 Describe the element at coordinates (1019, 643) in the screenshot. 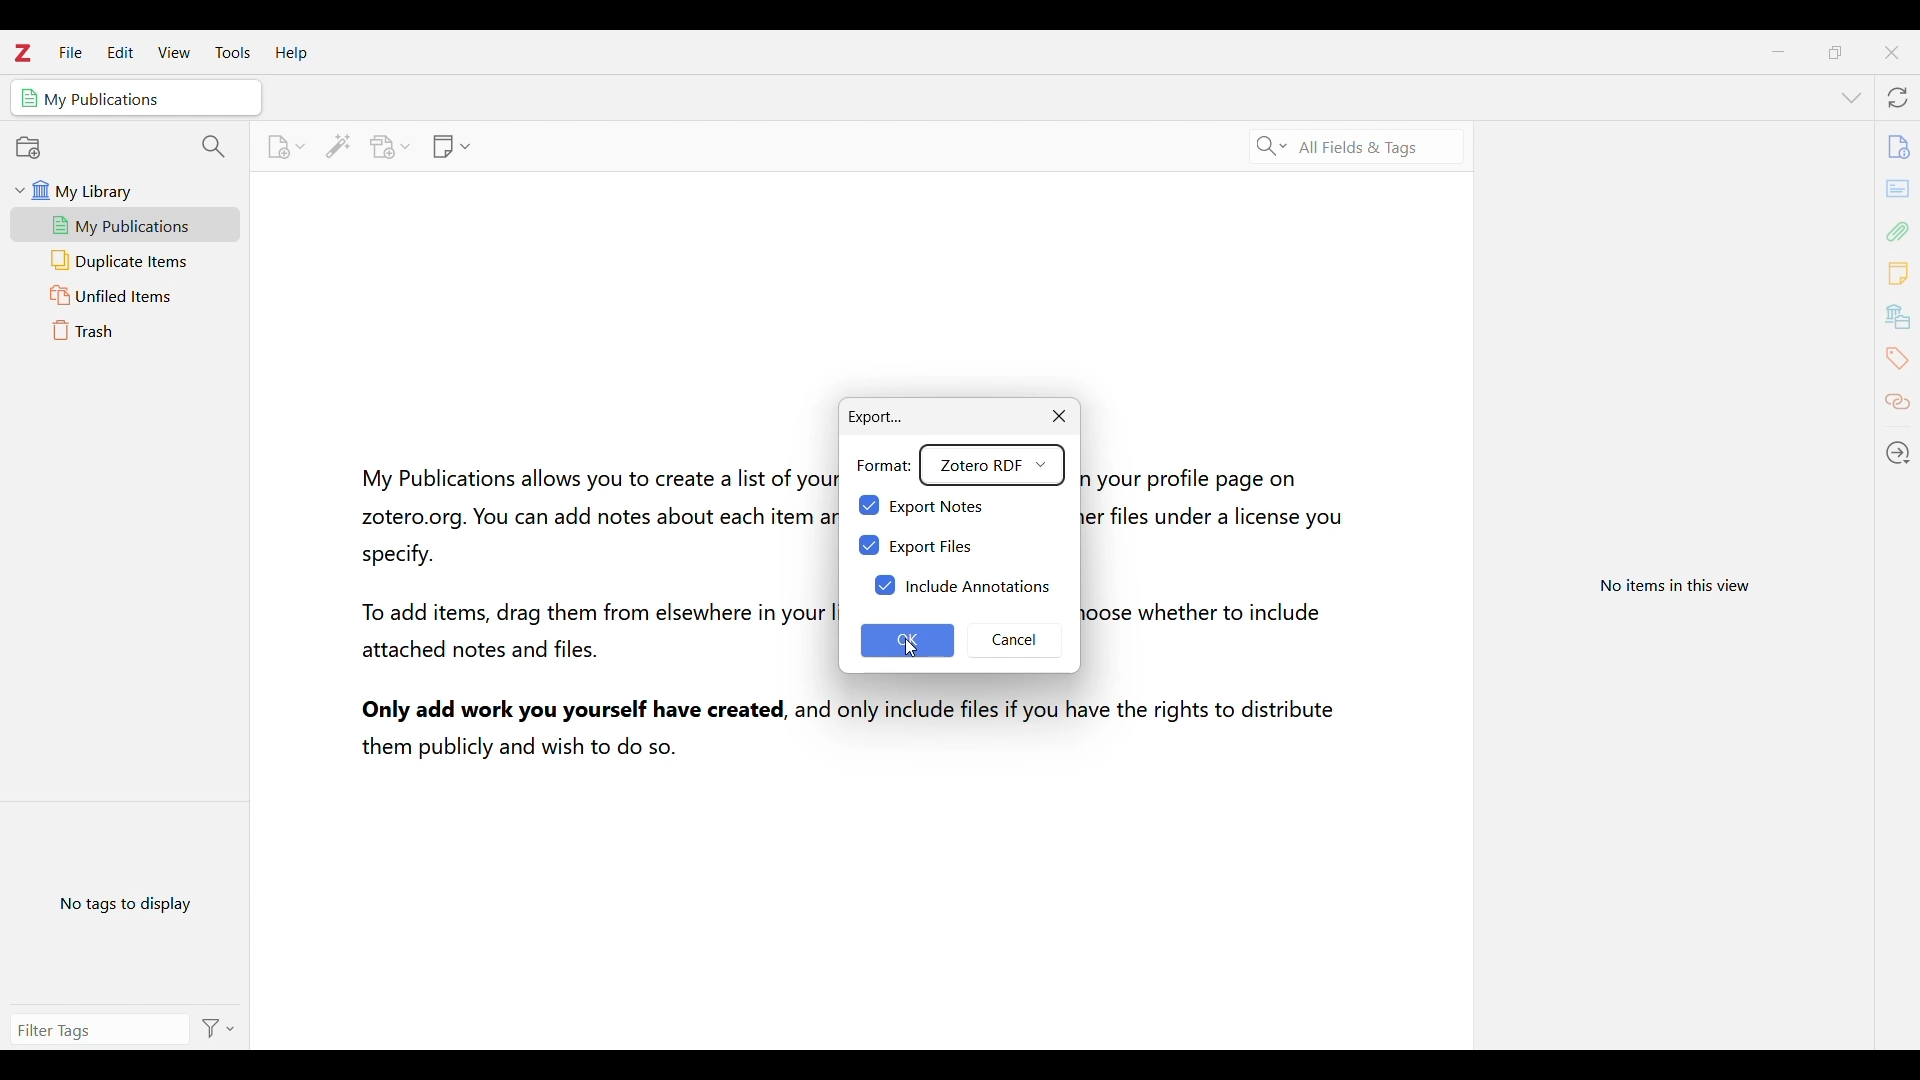

I see `Cancel` at that location.